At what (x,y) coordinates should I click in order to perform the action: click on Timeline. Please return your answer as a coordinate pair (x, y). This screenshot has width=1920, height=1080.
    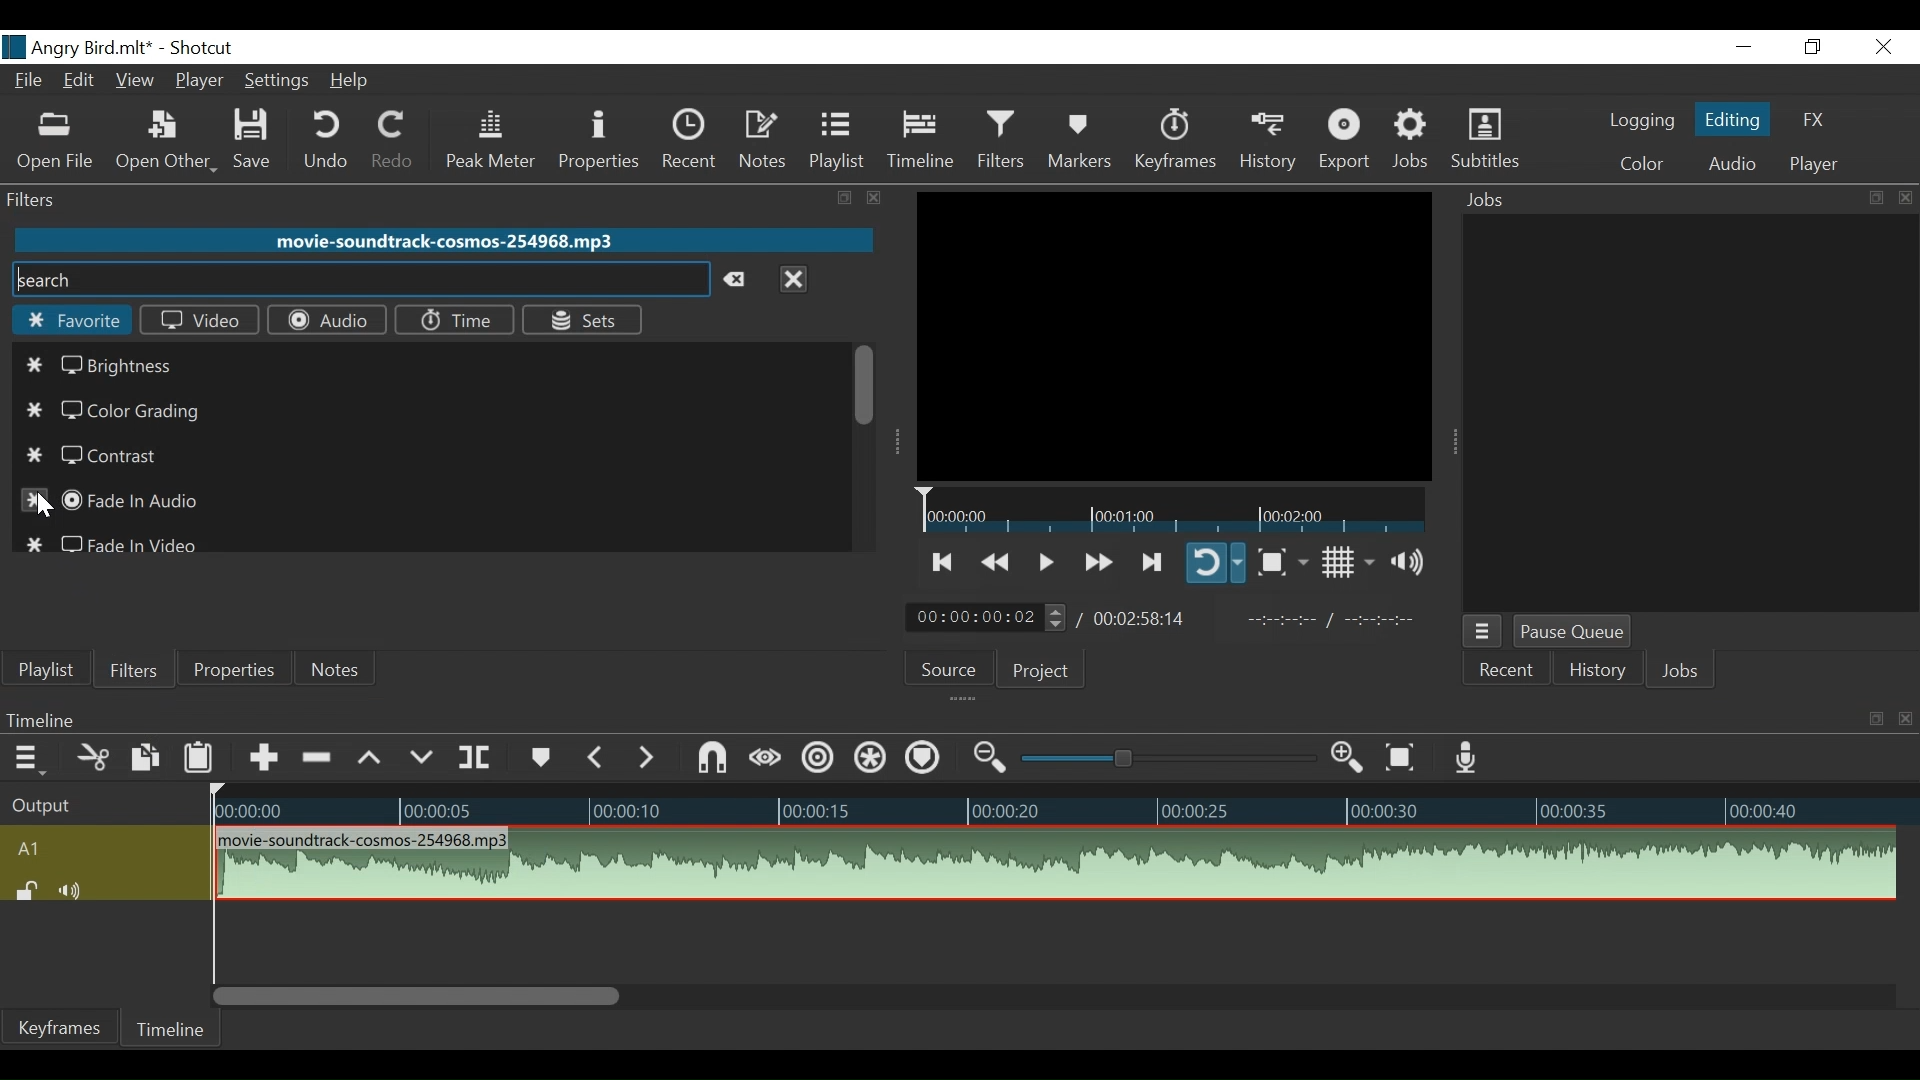
    Looking at the image, I should click on (921, 140).